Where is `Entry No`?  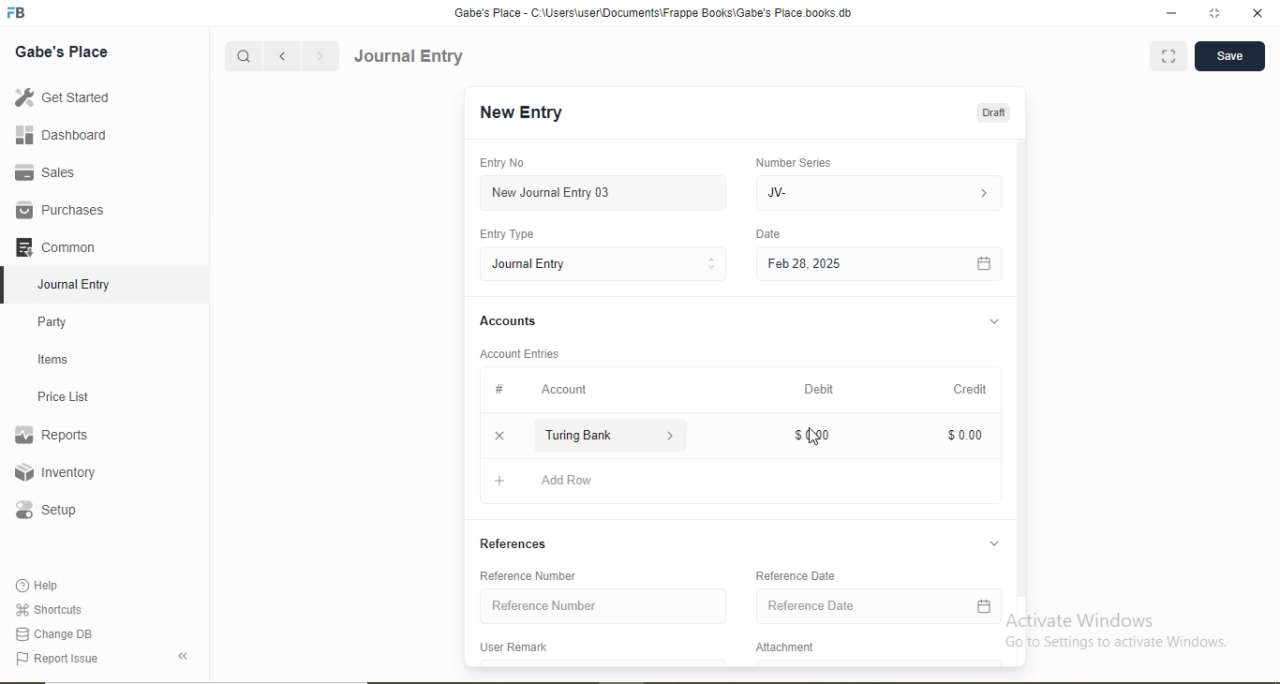
Entry No is located at coordinates (501, 162).